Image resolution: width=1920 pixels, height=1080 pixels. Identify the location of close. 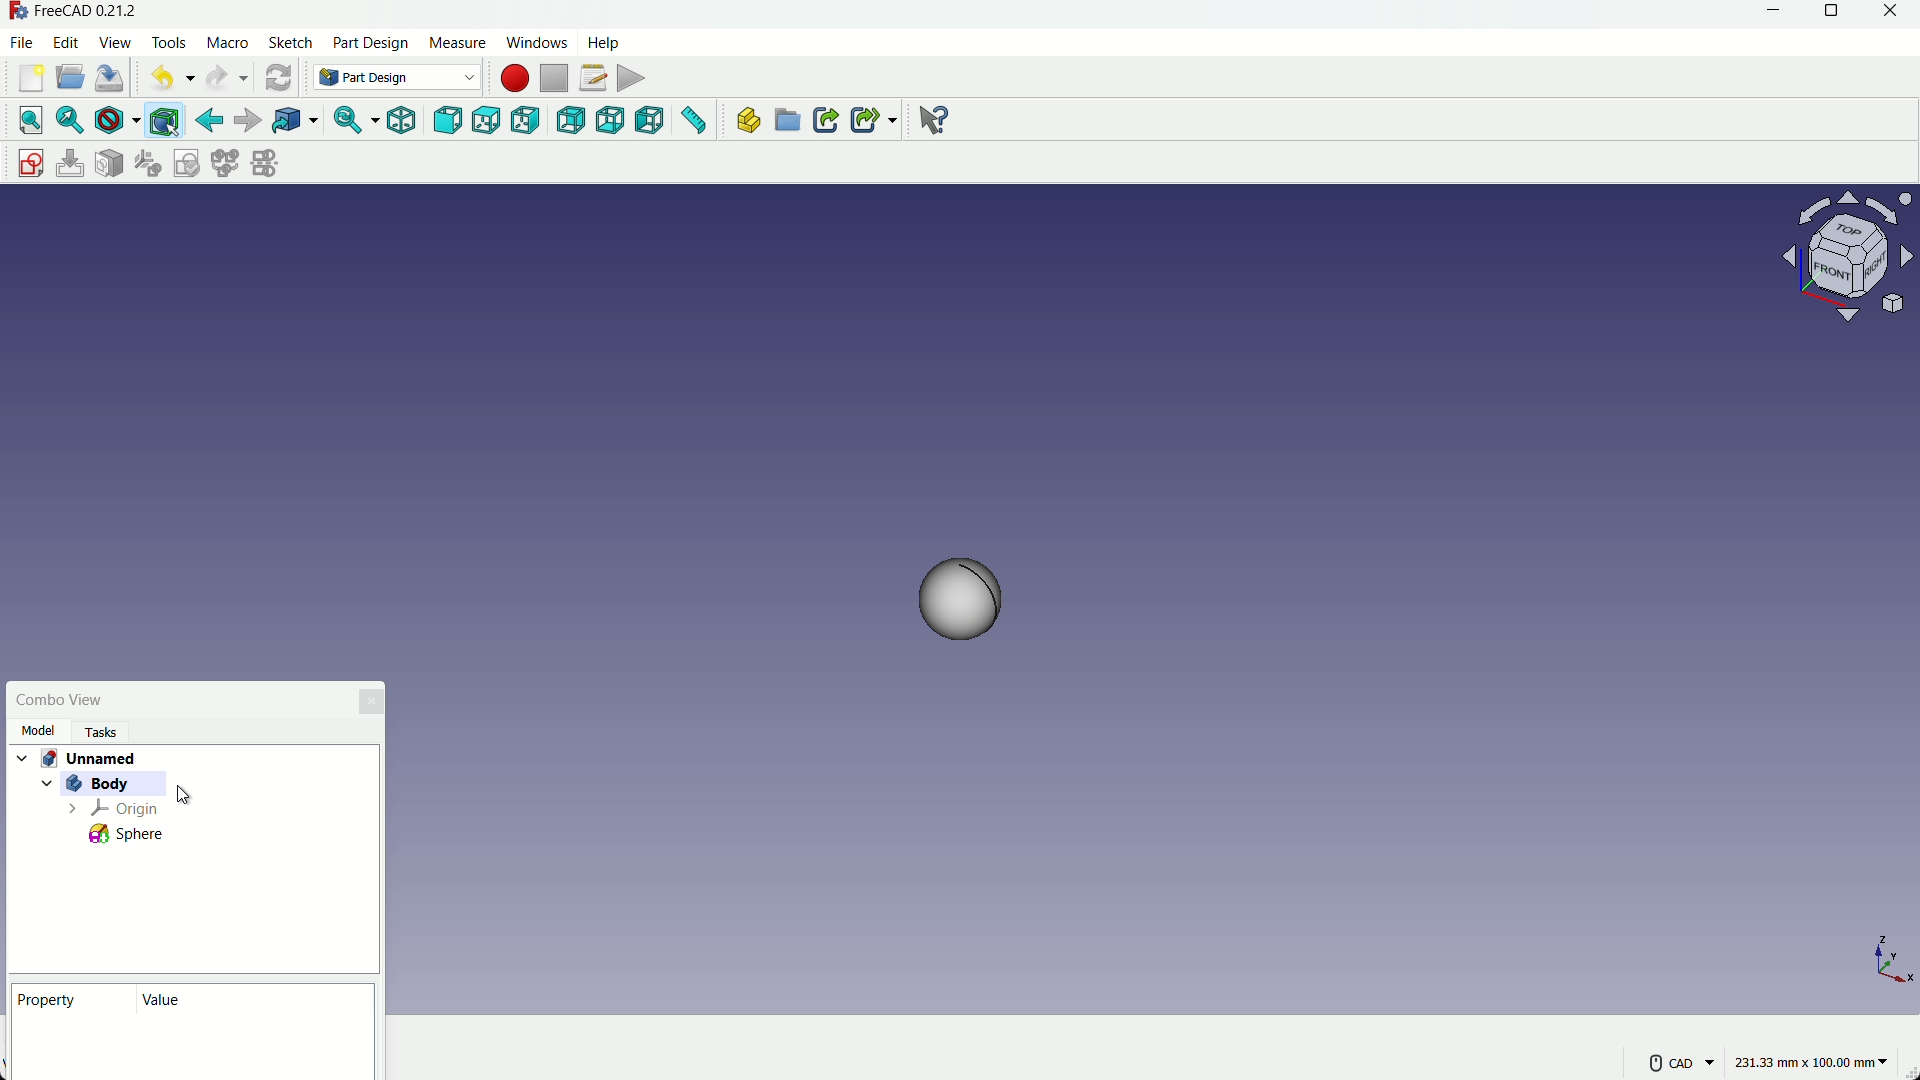
(1889, 12).